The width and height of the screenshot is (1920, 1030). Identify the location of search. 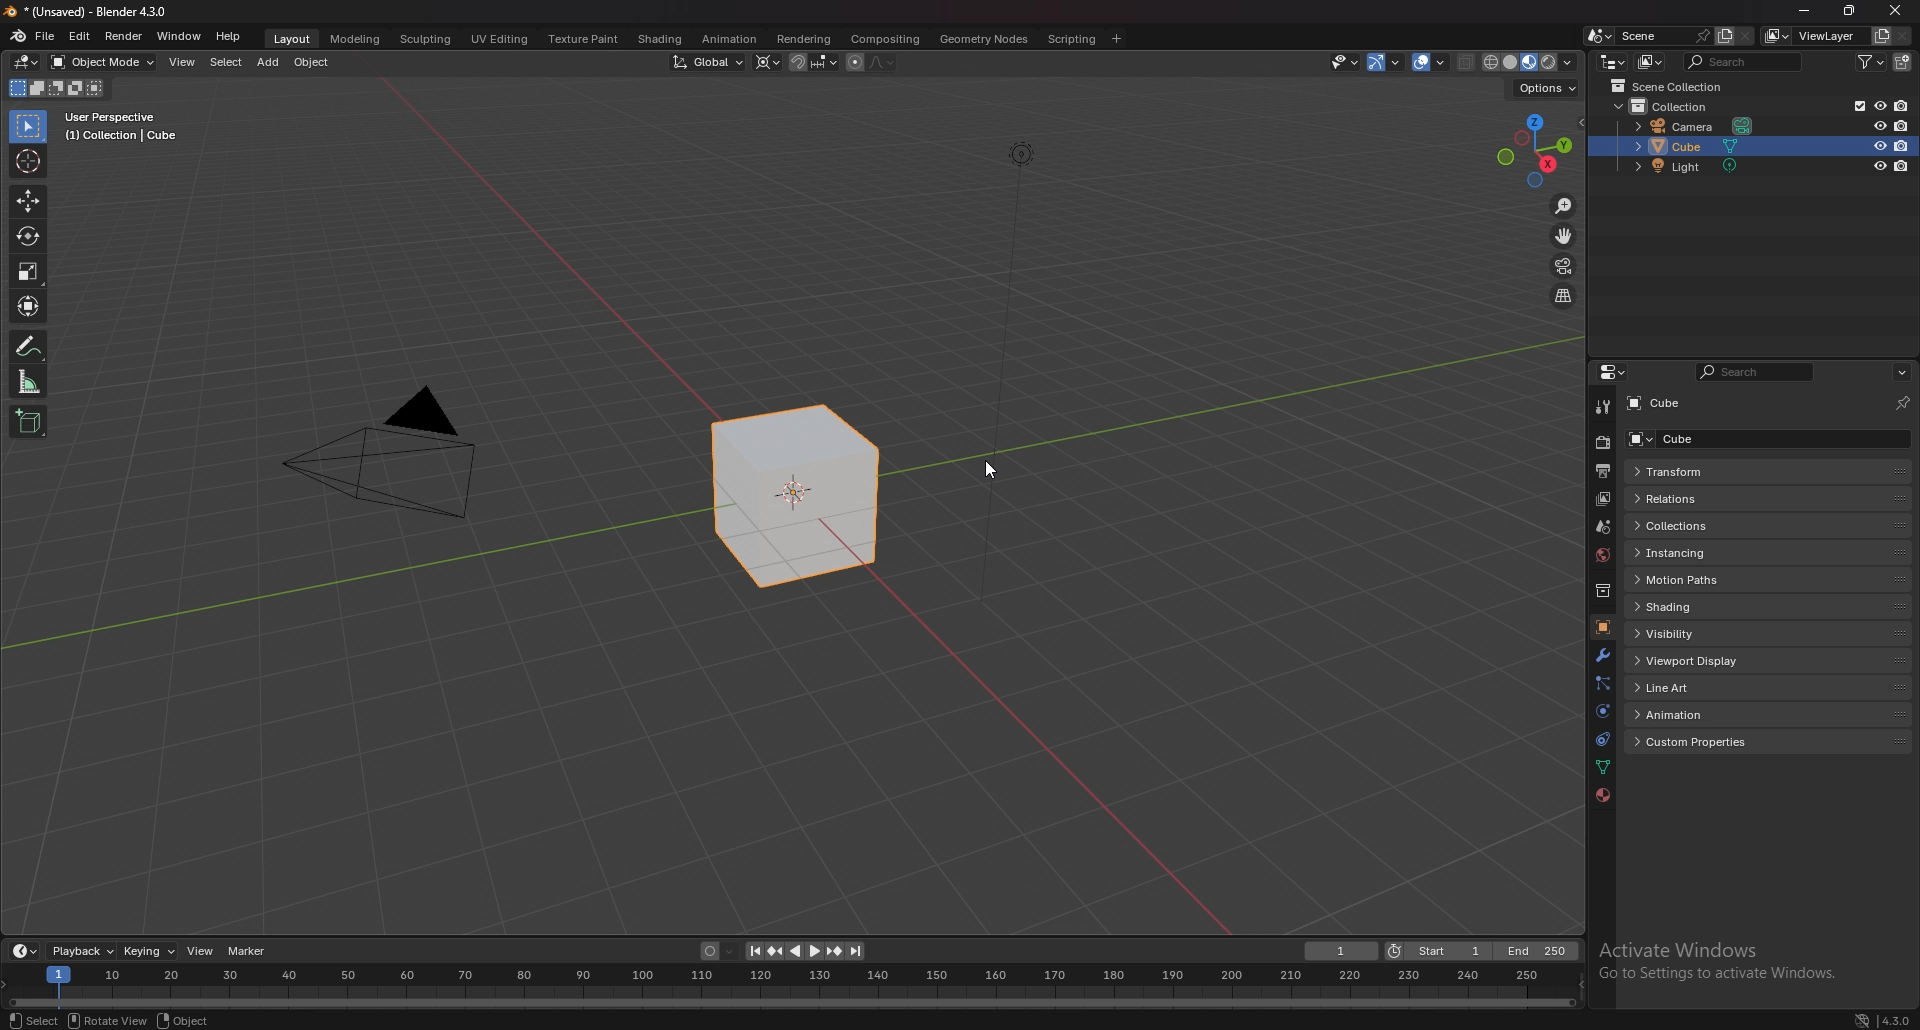
(1739, 62).